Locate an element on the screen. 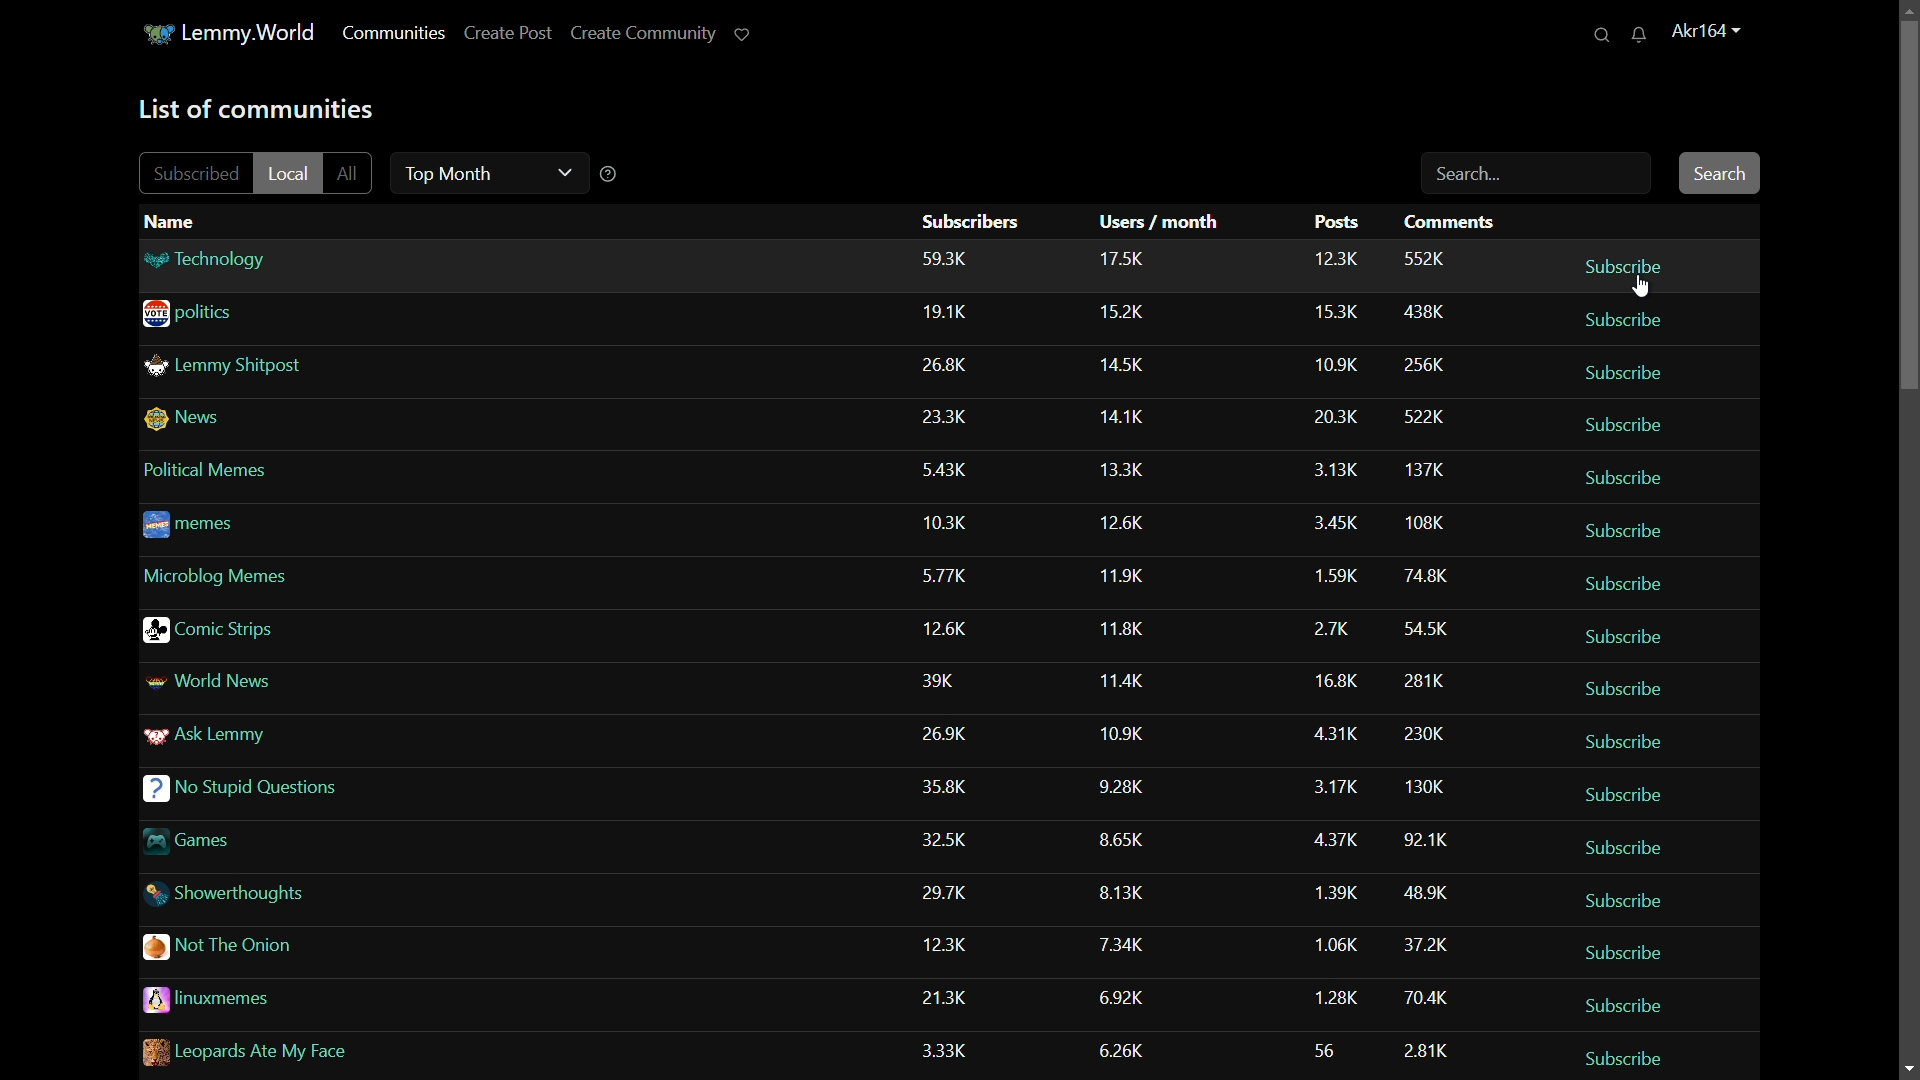  user per month is located at coordinates (1133, 1048).